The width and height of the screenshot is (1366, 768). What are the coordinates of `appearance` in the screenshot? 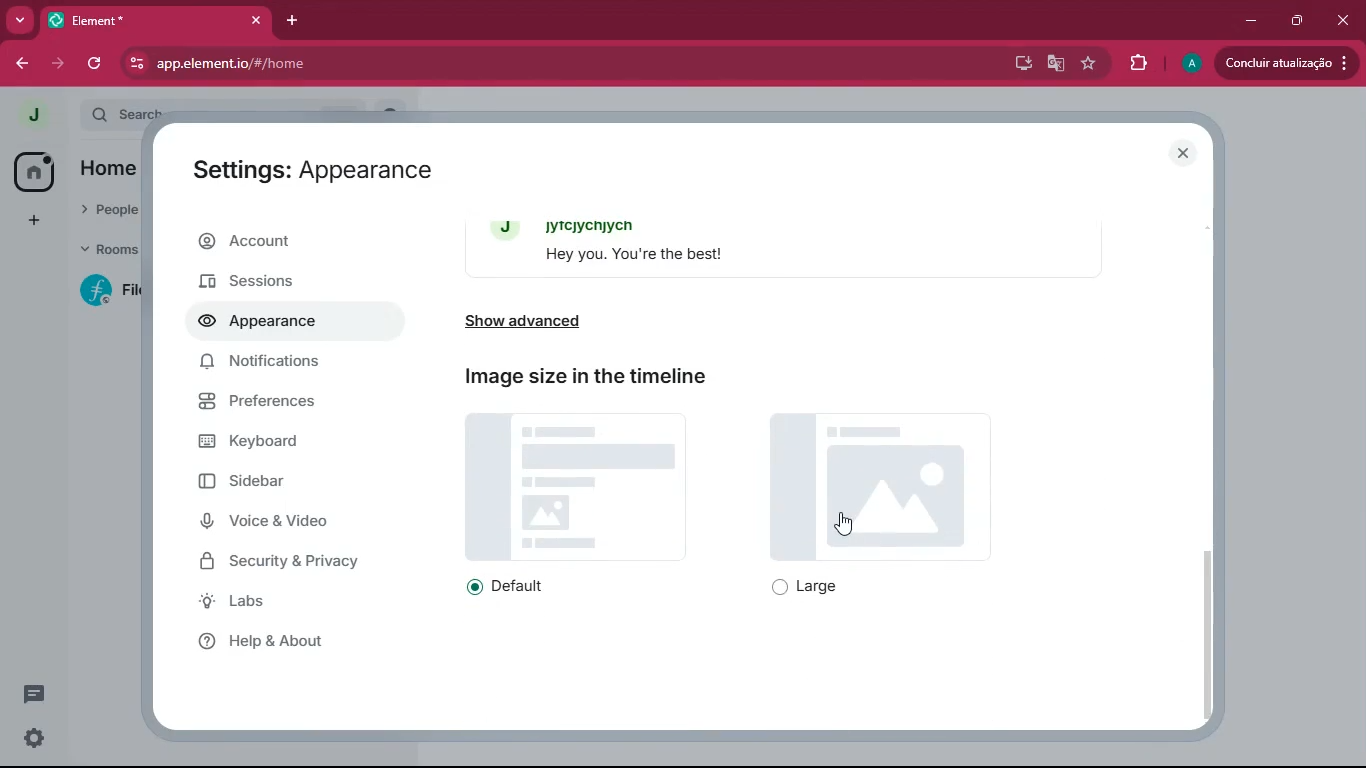 It's located at (266, 324).